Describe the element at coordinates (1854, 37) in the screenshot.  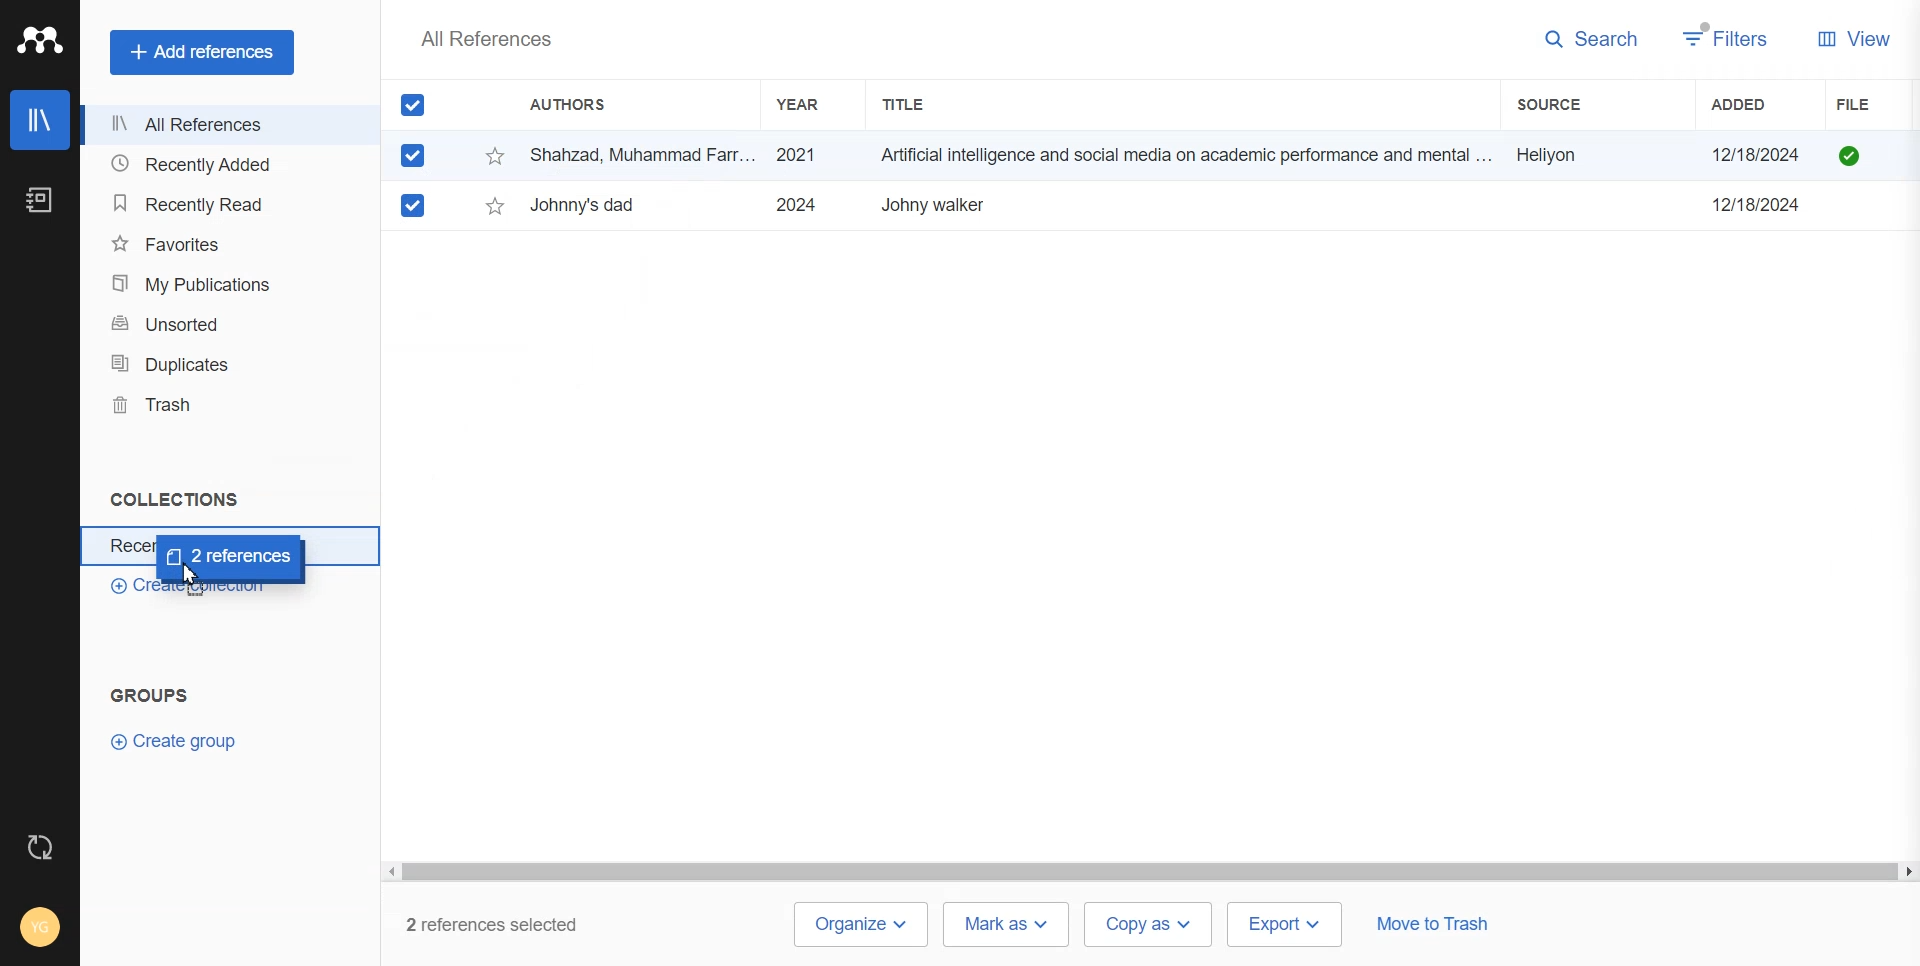
I see `View` at that location.